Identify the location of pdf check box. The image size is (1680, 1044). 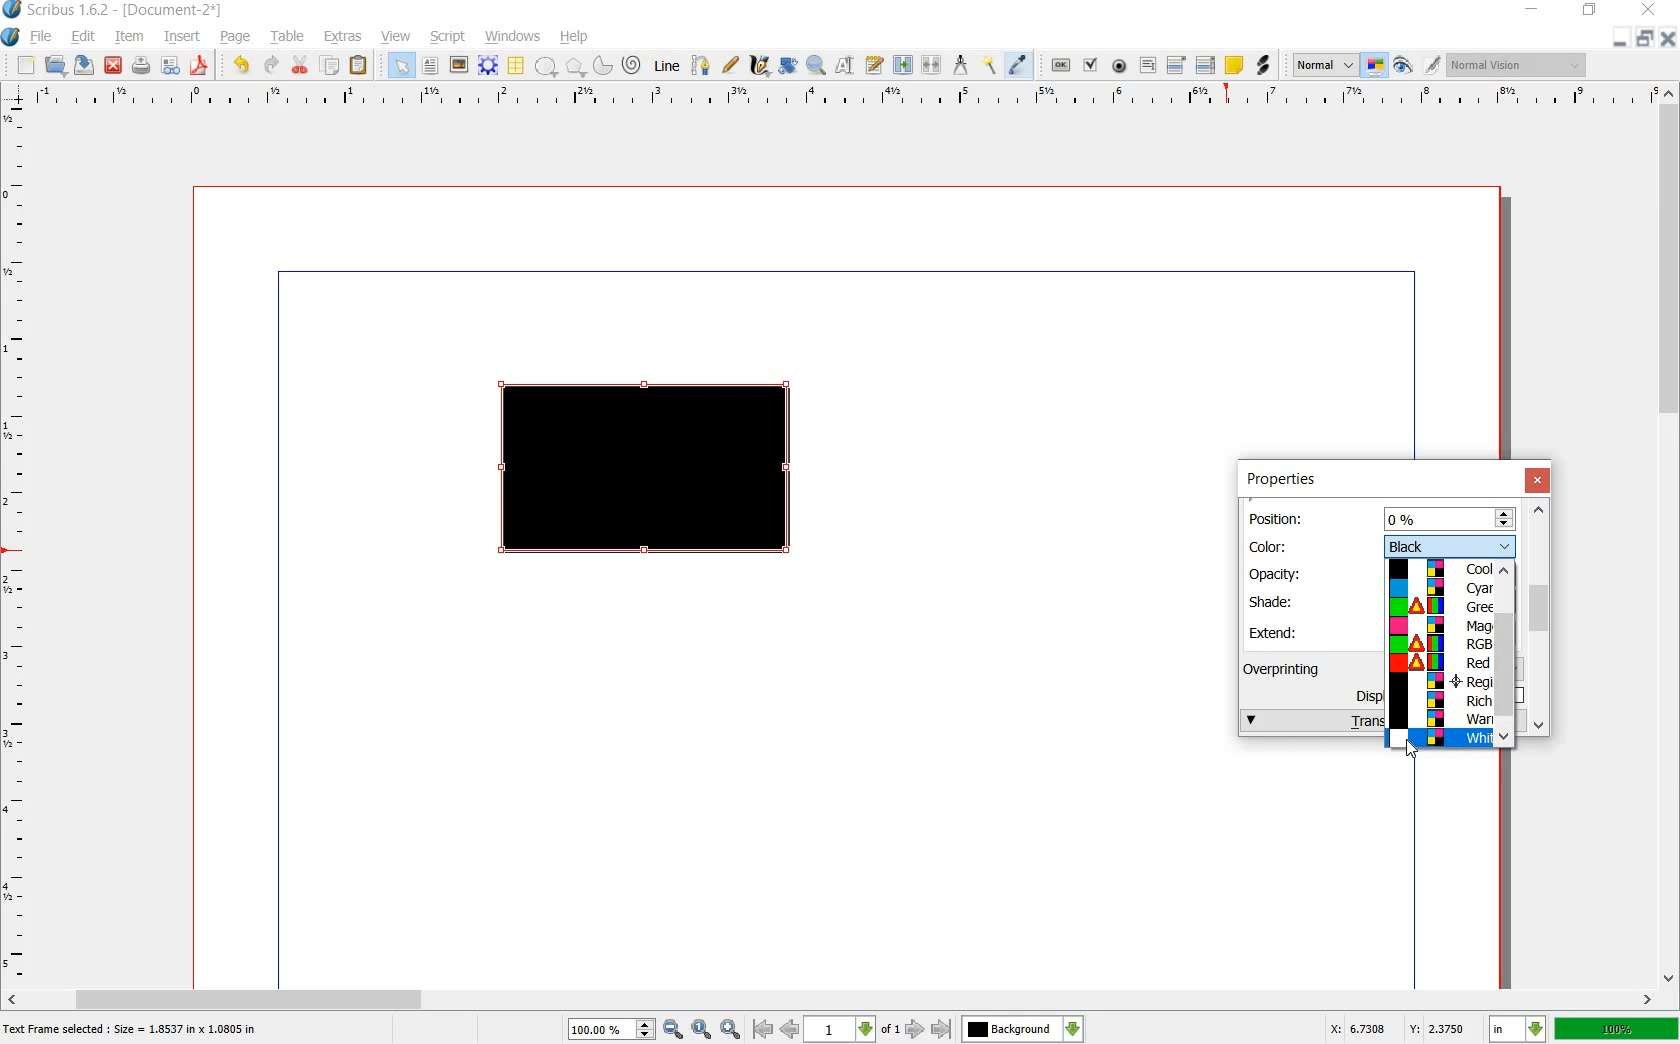
(1090, 65).